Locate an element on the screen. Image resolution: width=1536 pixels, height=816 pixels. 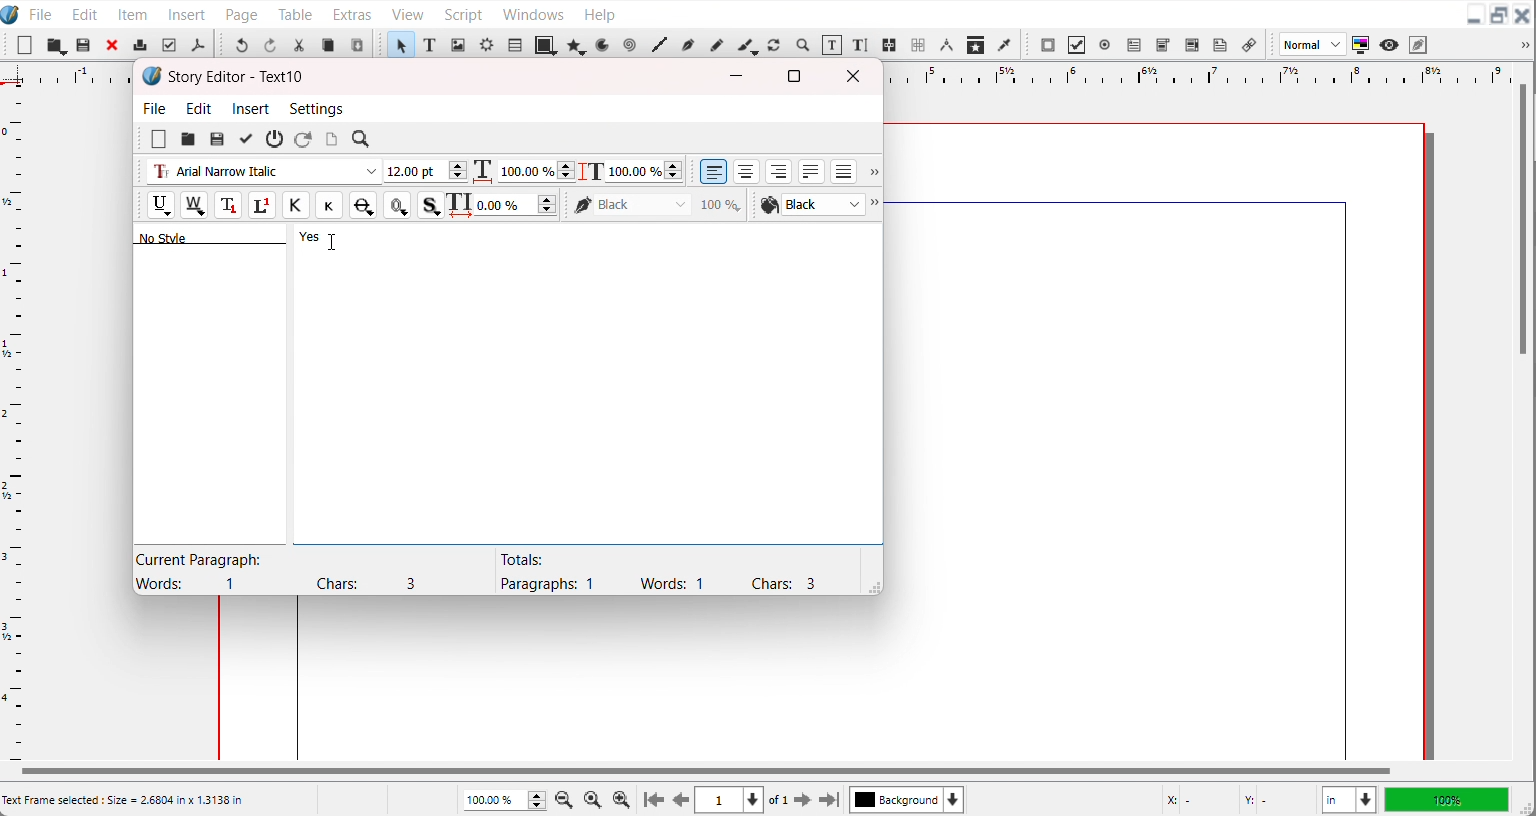
Edit is located at coordinates (200, 108).